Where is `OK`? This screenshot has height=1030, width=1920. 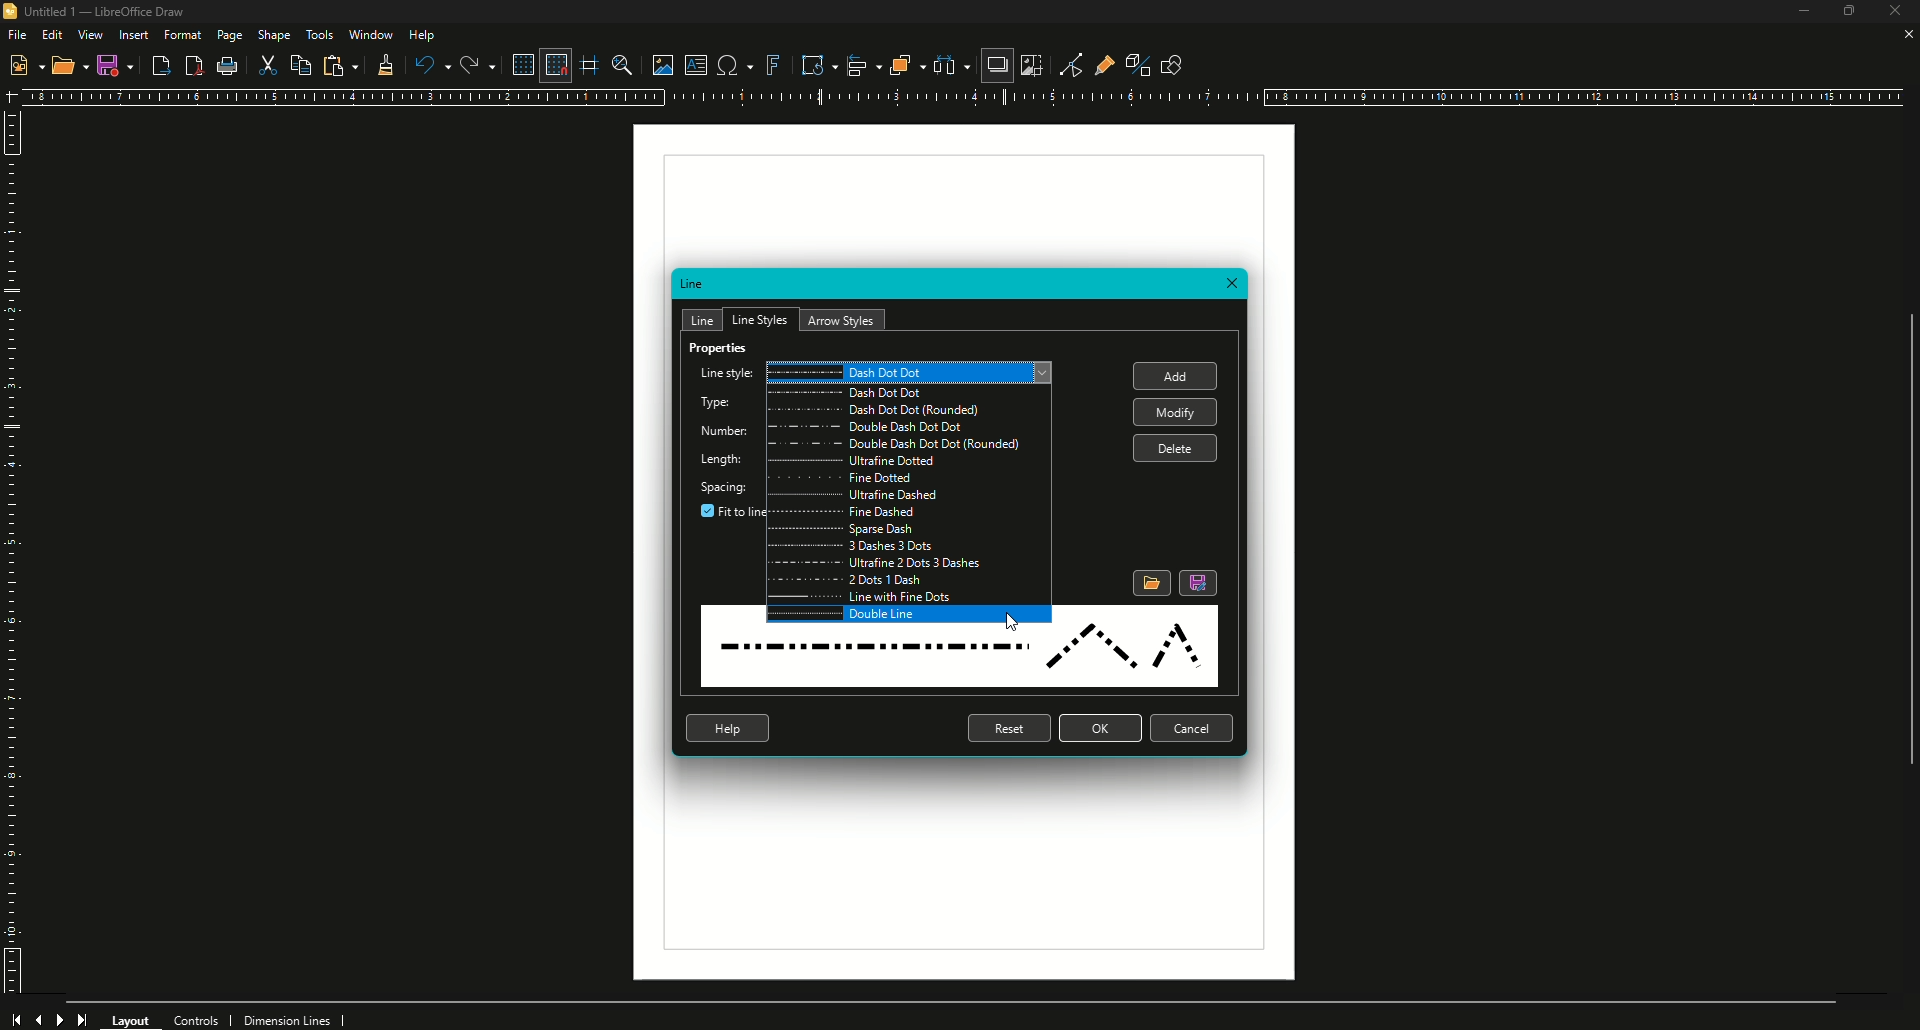
OK is located at coordinates (1100, 728).